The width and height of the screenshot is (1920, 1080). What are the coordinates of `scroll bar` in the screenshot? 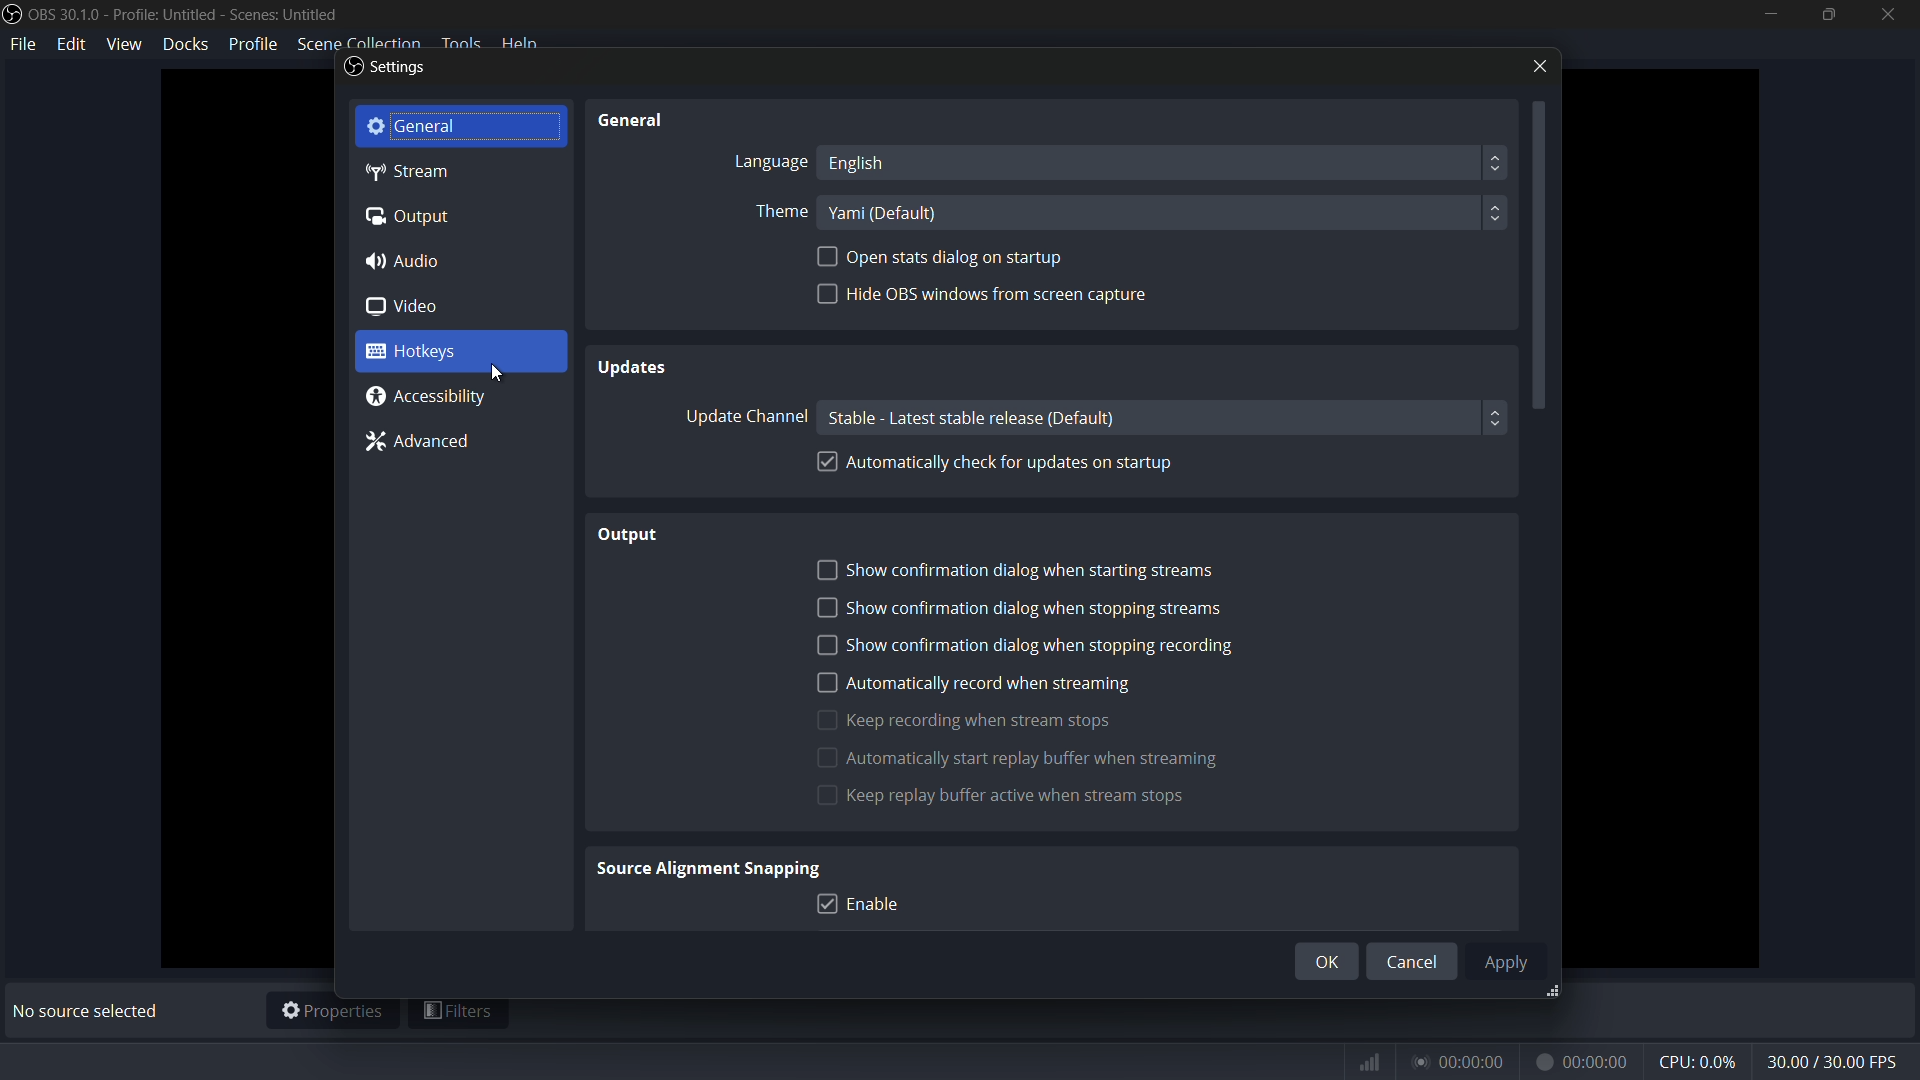 It's located at (1538, 257).